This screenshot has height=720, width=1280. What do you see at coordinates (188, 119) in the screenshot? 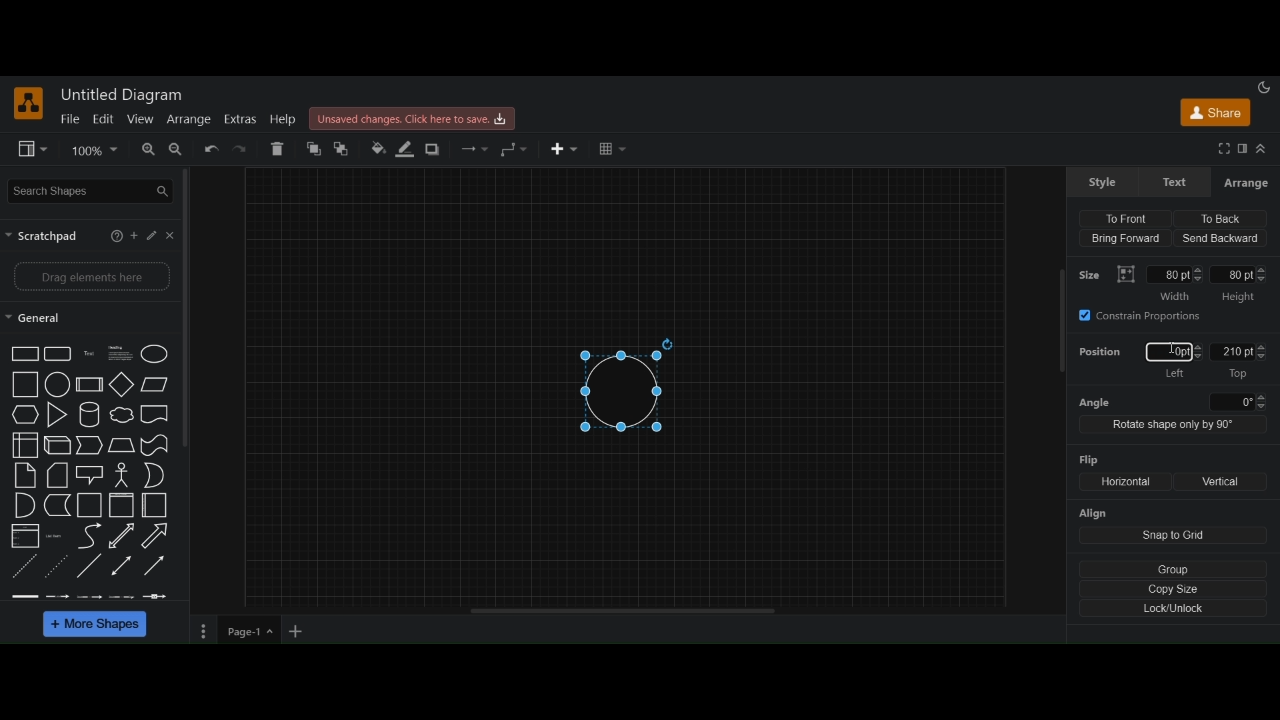
I see `arrange` at bounding box center [188, 119].